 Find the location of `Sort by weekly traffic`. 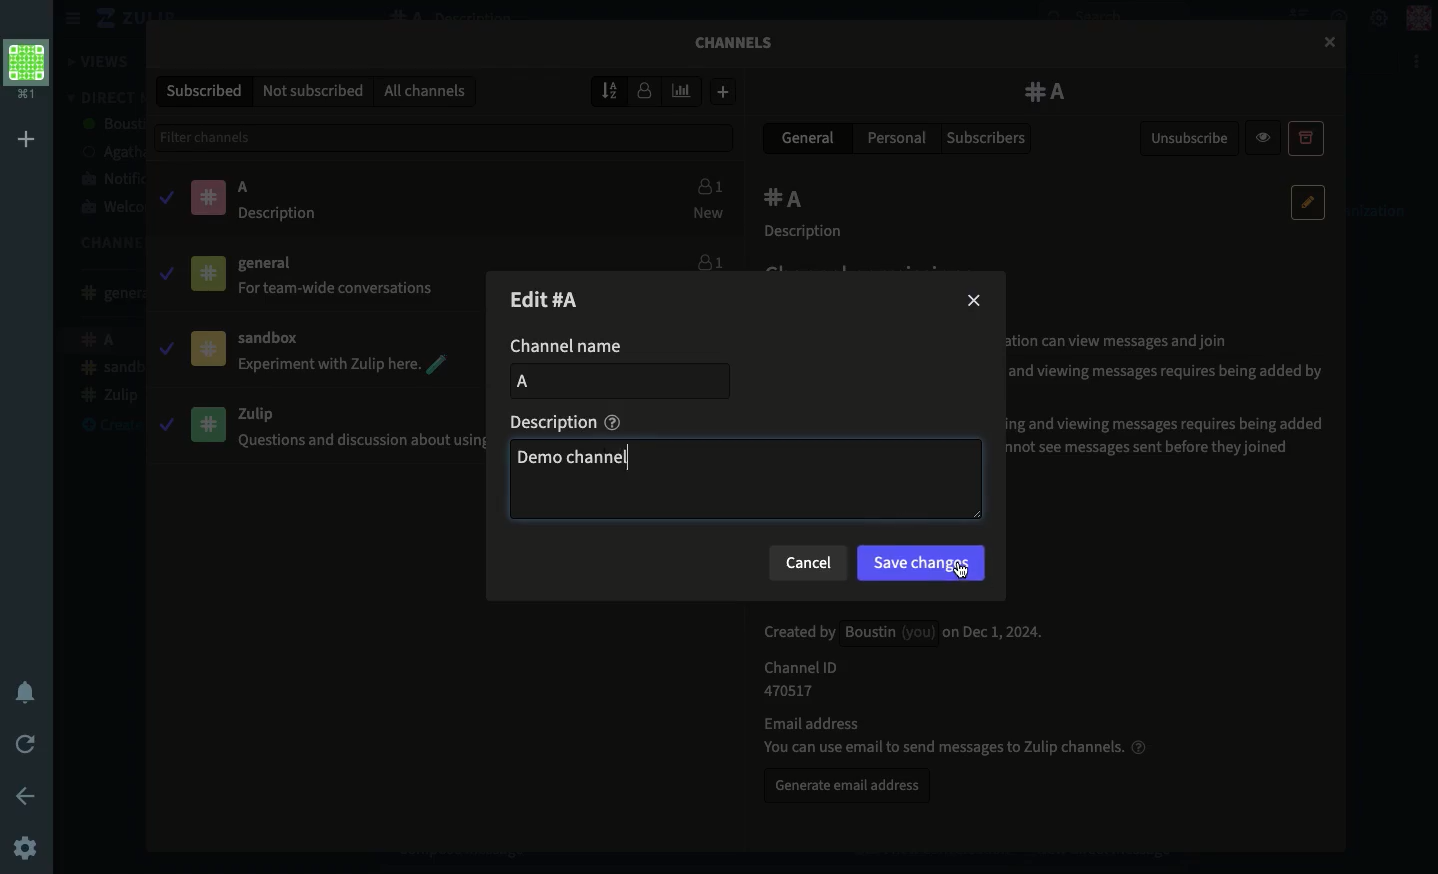

Sort by weekly traffic is located at coordinates (684, 91).